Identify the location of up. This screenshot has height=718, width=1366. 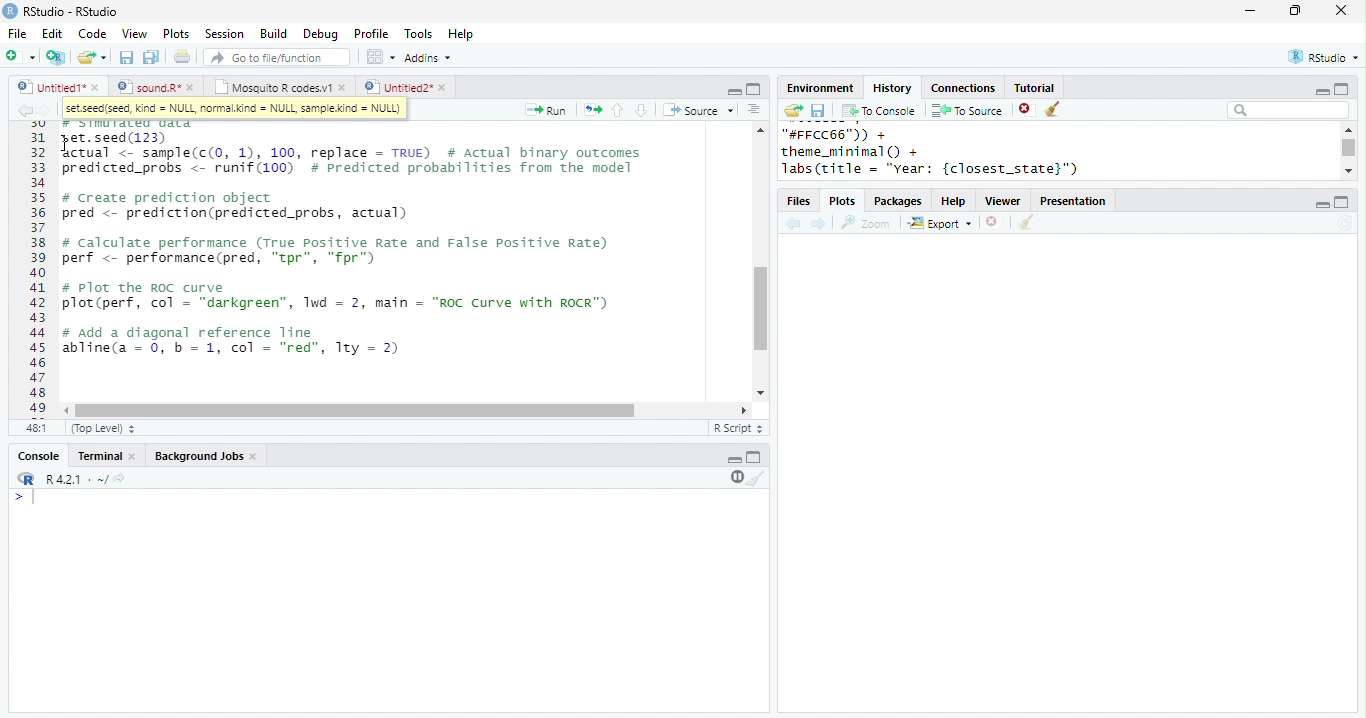
(616, 110).